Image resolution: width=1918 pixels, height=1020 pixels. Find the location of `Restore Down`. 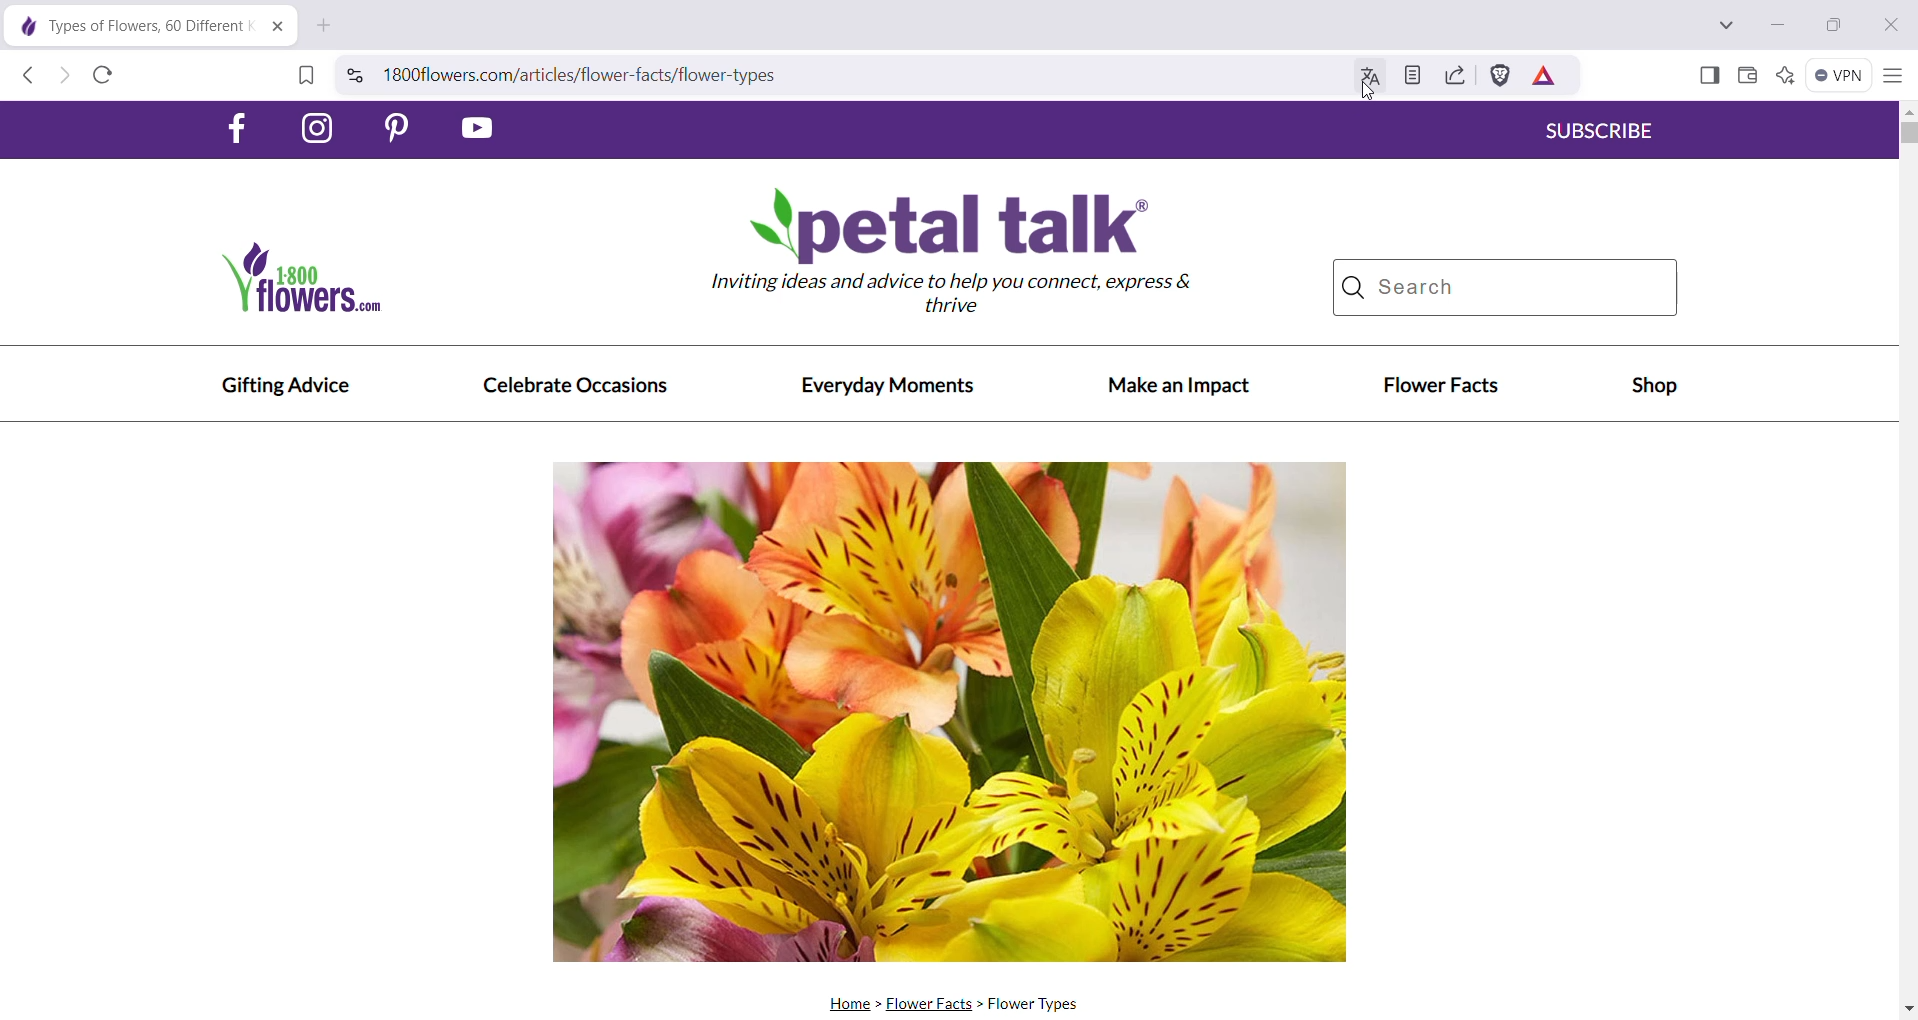

Restore Down is located at coordinates (1829, 25).